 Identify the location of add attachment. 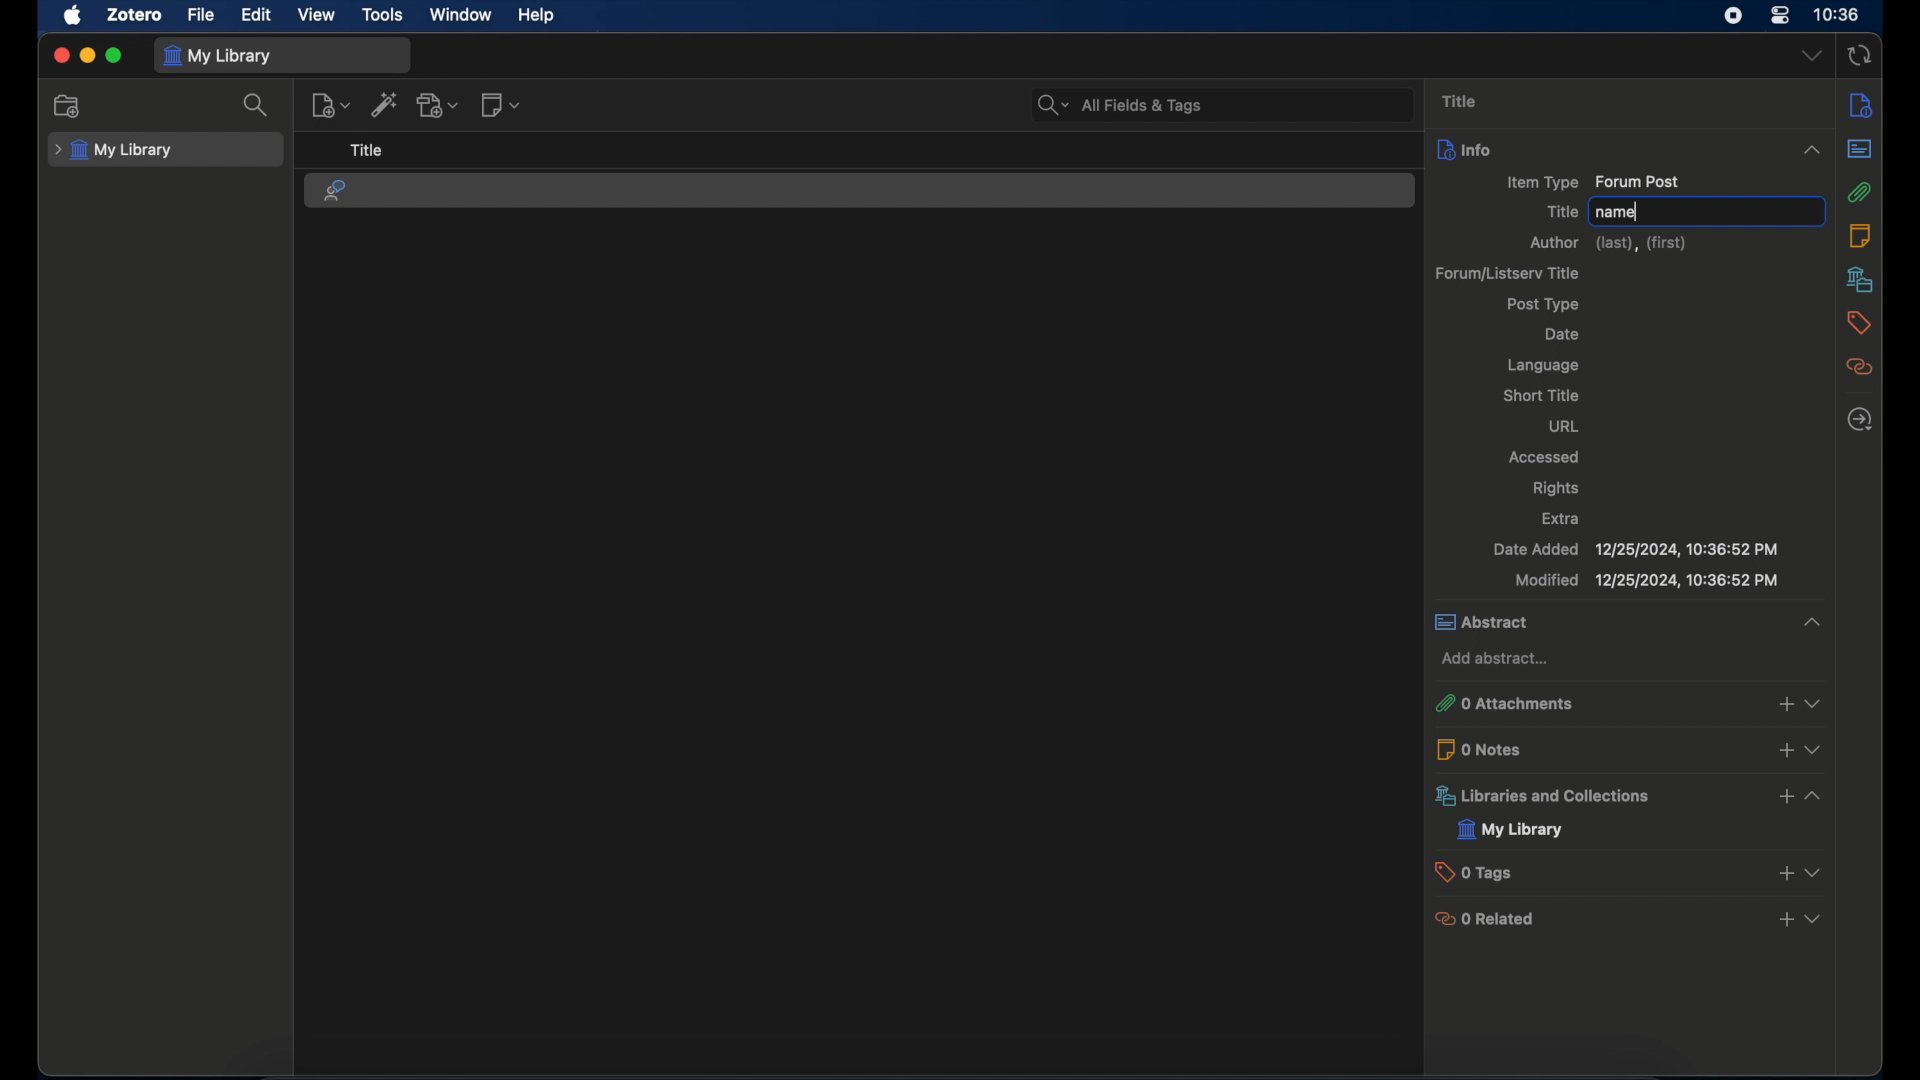
(439, 104).